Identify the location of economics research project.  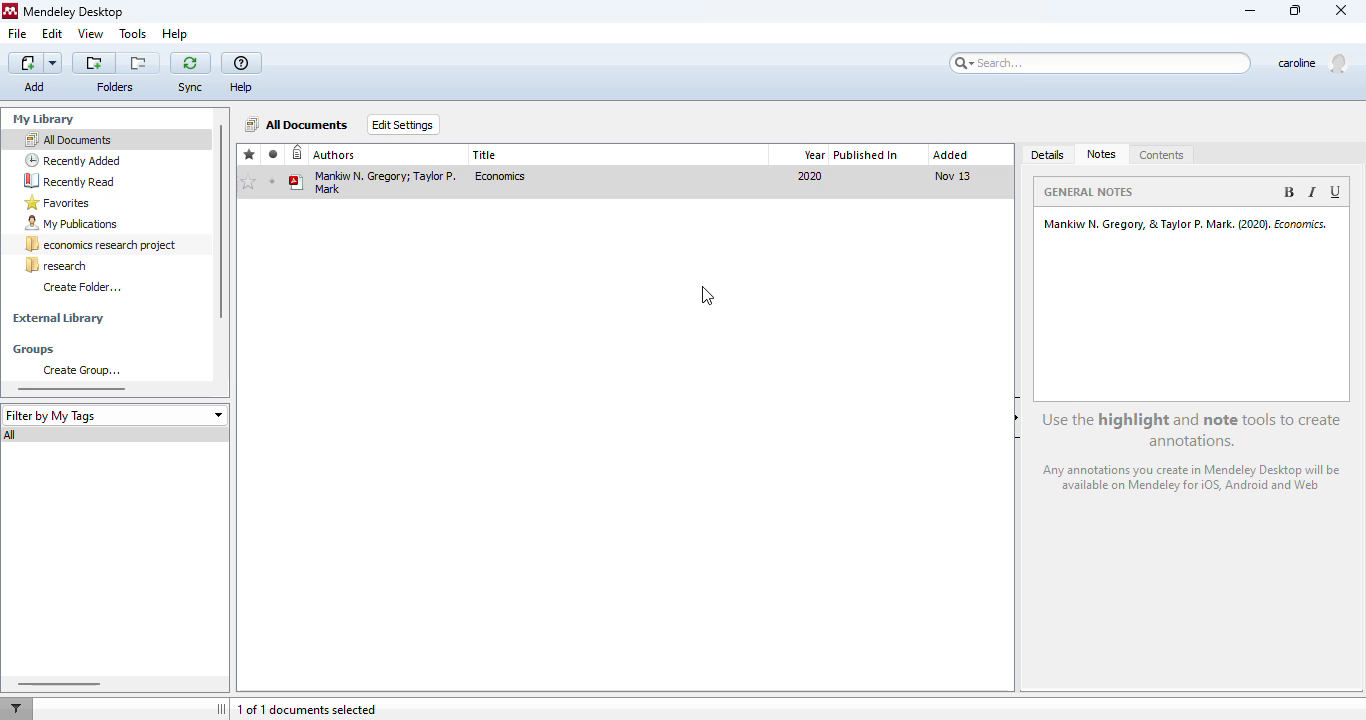
(102, 245).